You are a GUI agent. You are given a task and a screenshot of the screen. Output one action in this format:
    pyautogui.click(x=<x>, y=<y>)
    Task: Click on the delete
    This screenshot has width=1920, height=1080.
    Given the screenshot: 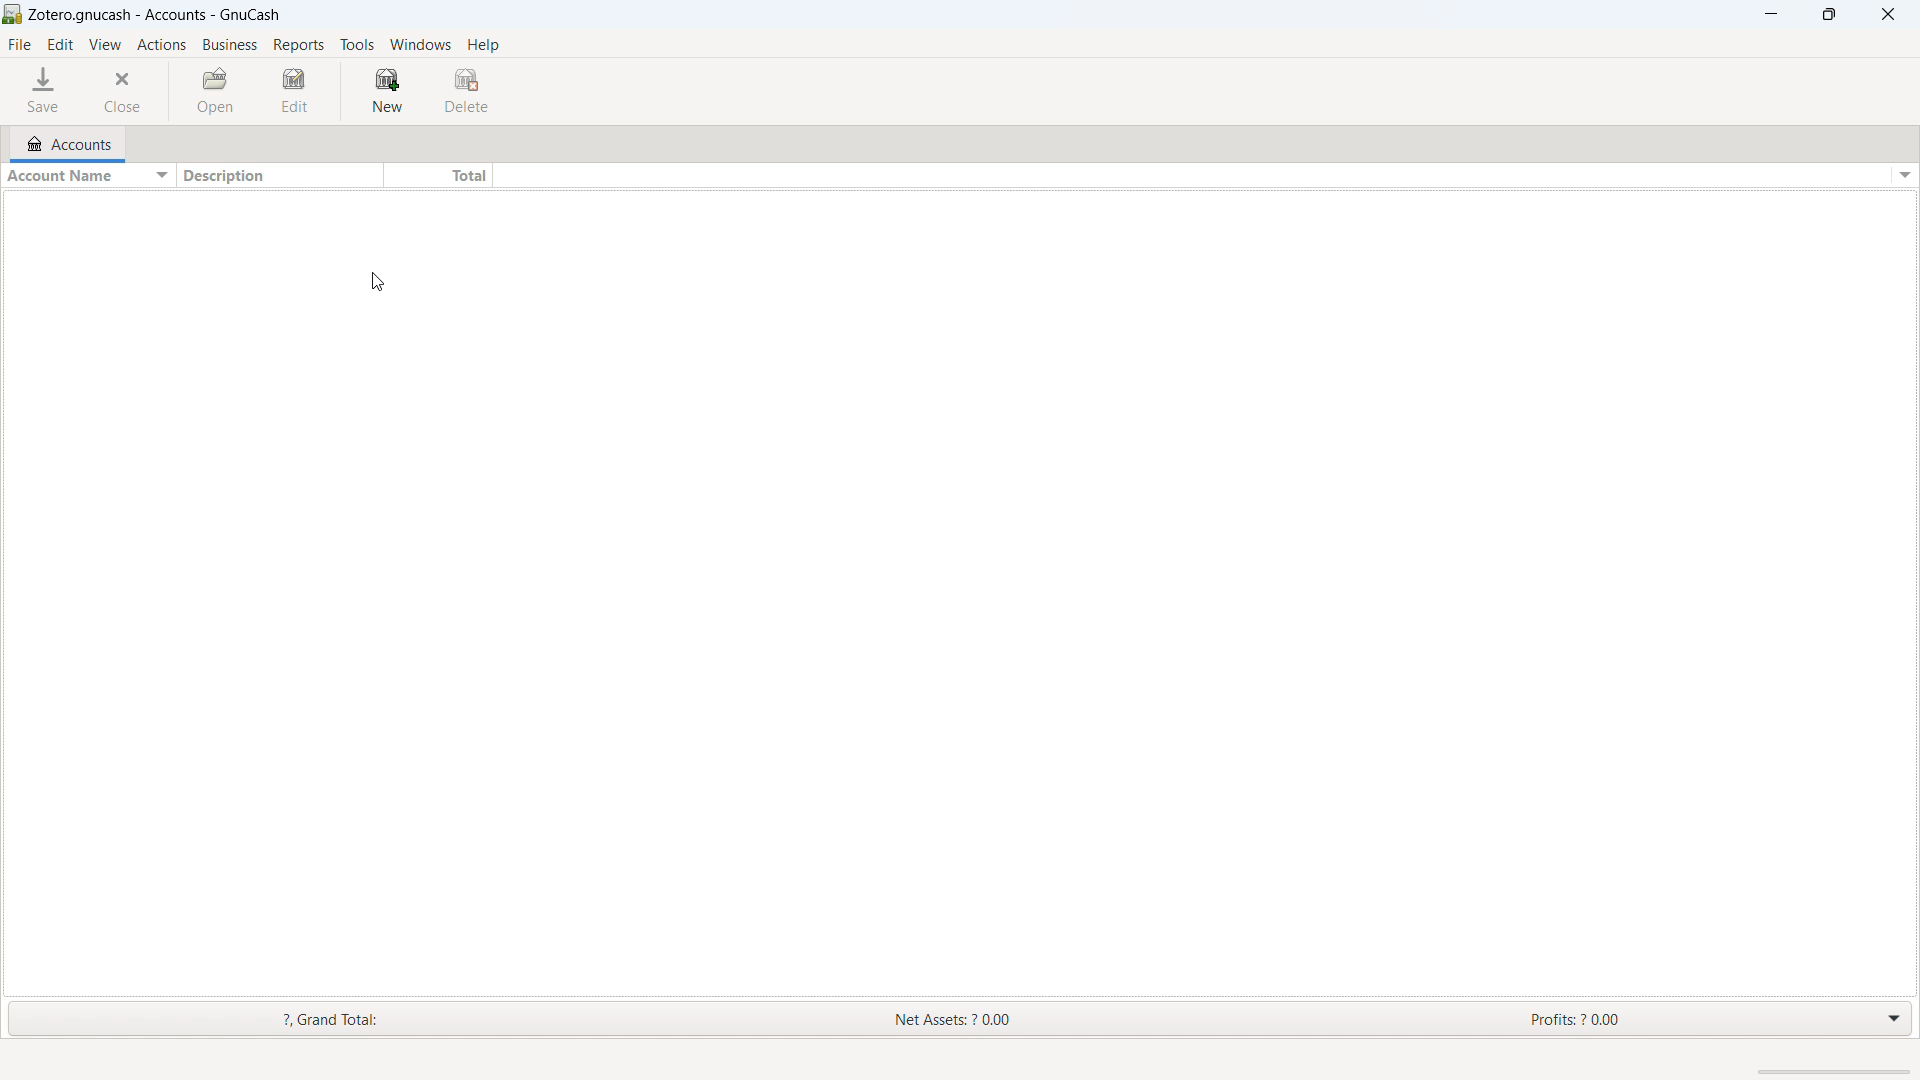 What is the action you would take?
    pyautogui.click(x=467, y=89)
    